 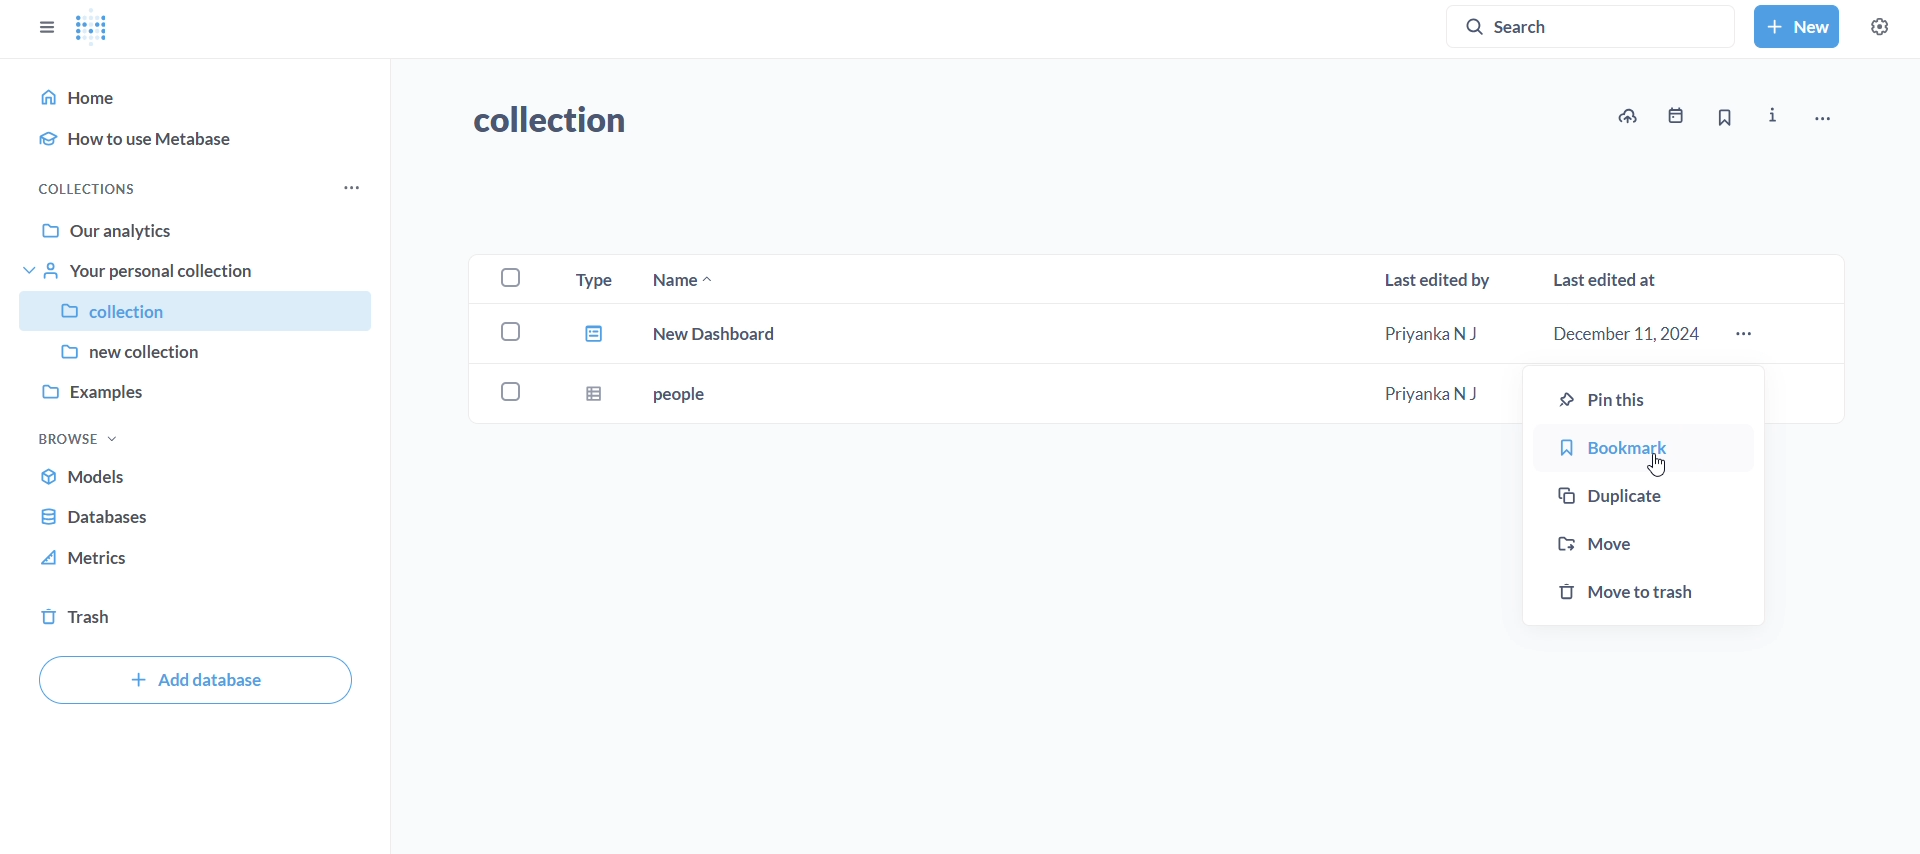 I want to click on move to ttrash, so click(x=1645, y=590).